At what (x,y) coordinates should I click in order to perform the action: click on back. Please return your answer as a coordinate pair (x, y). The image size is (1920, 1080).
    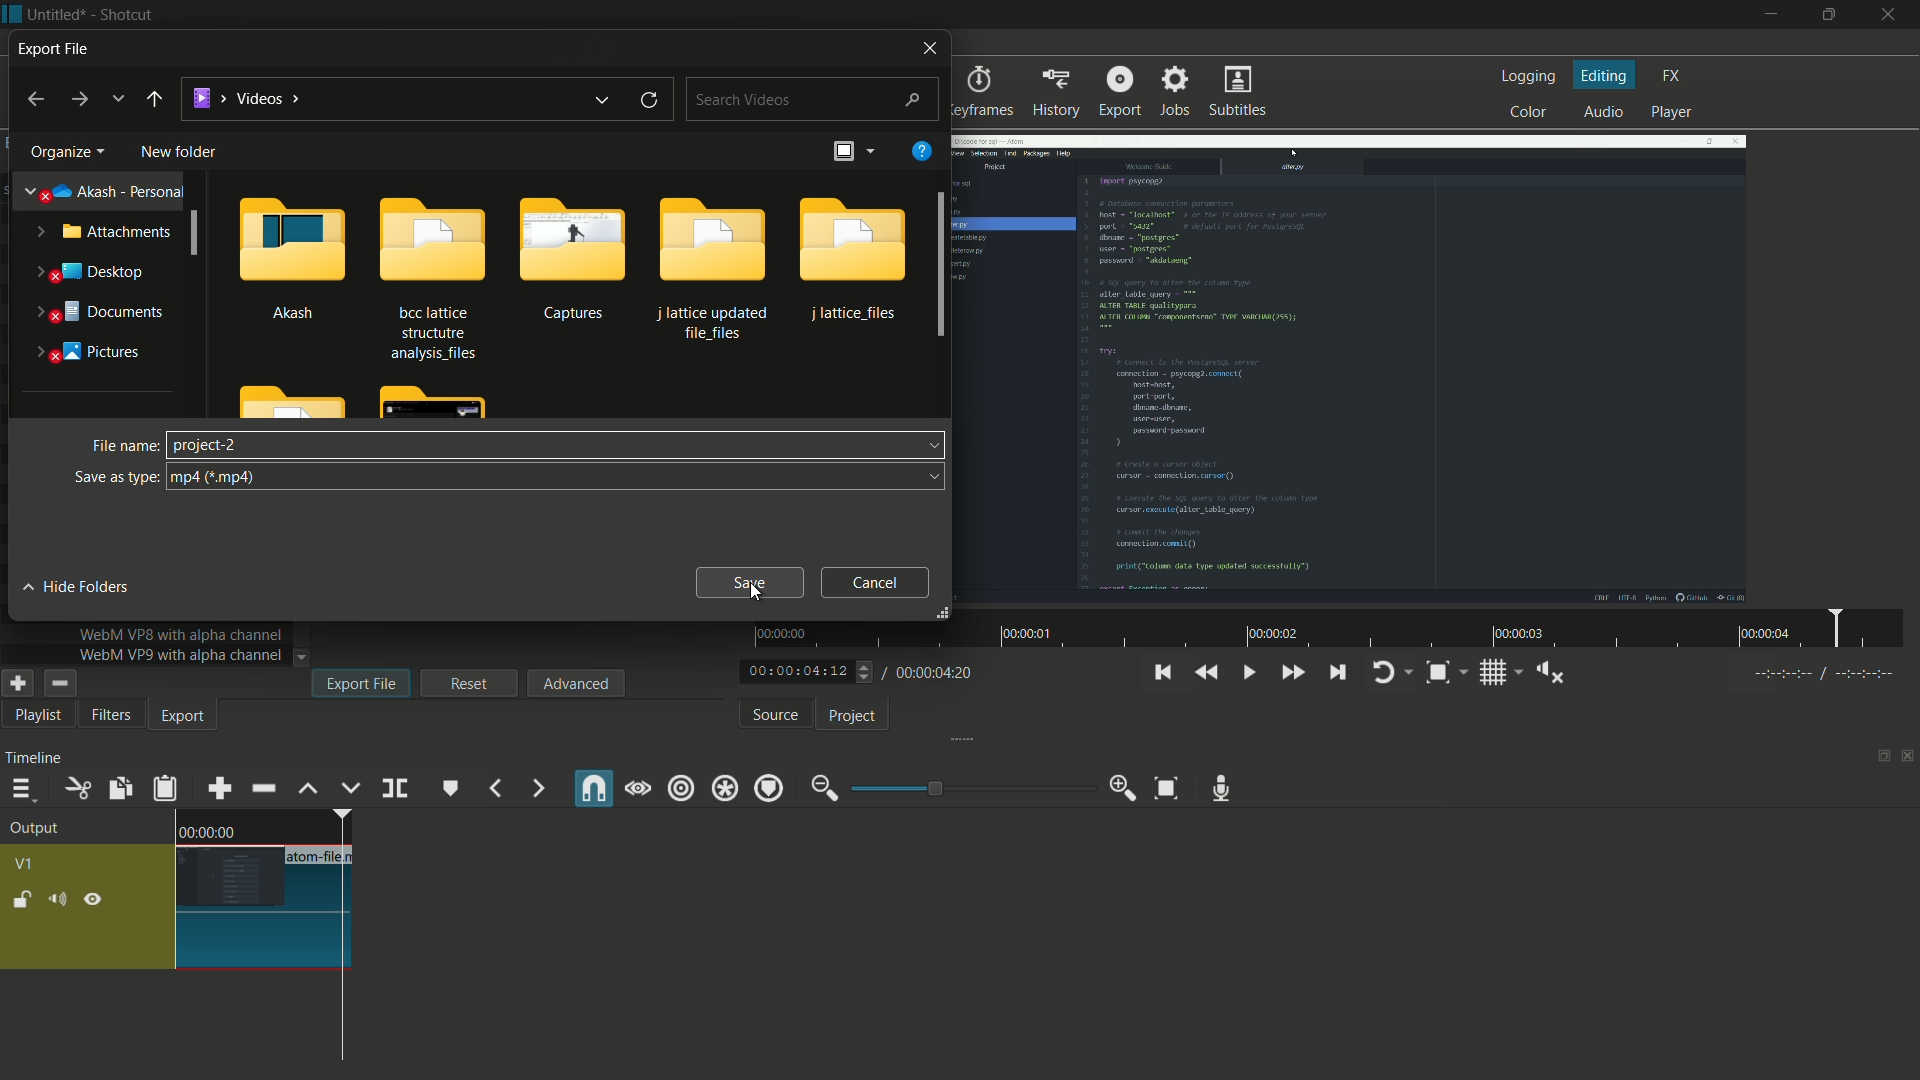
    Looking at the image, I should click on (34, 100).